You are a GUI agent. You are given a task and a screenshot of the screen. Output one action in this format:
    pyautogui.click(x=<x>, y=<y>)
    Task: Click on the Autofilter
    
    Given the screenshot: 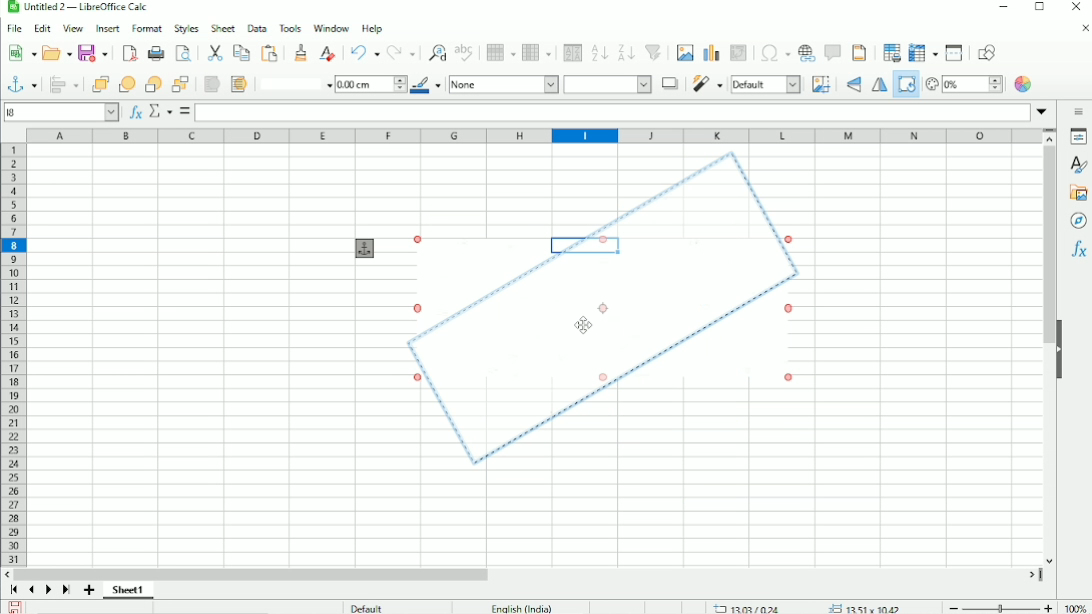 What is the action you would take?
    pyautogui.click(x=655, y=53)
    